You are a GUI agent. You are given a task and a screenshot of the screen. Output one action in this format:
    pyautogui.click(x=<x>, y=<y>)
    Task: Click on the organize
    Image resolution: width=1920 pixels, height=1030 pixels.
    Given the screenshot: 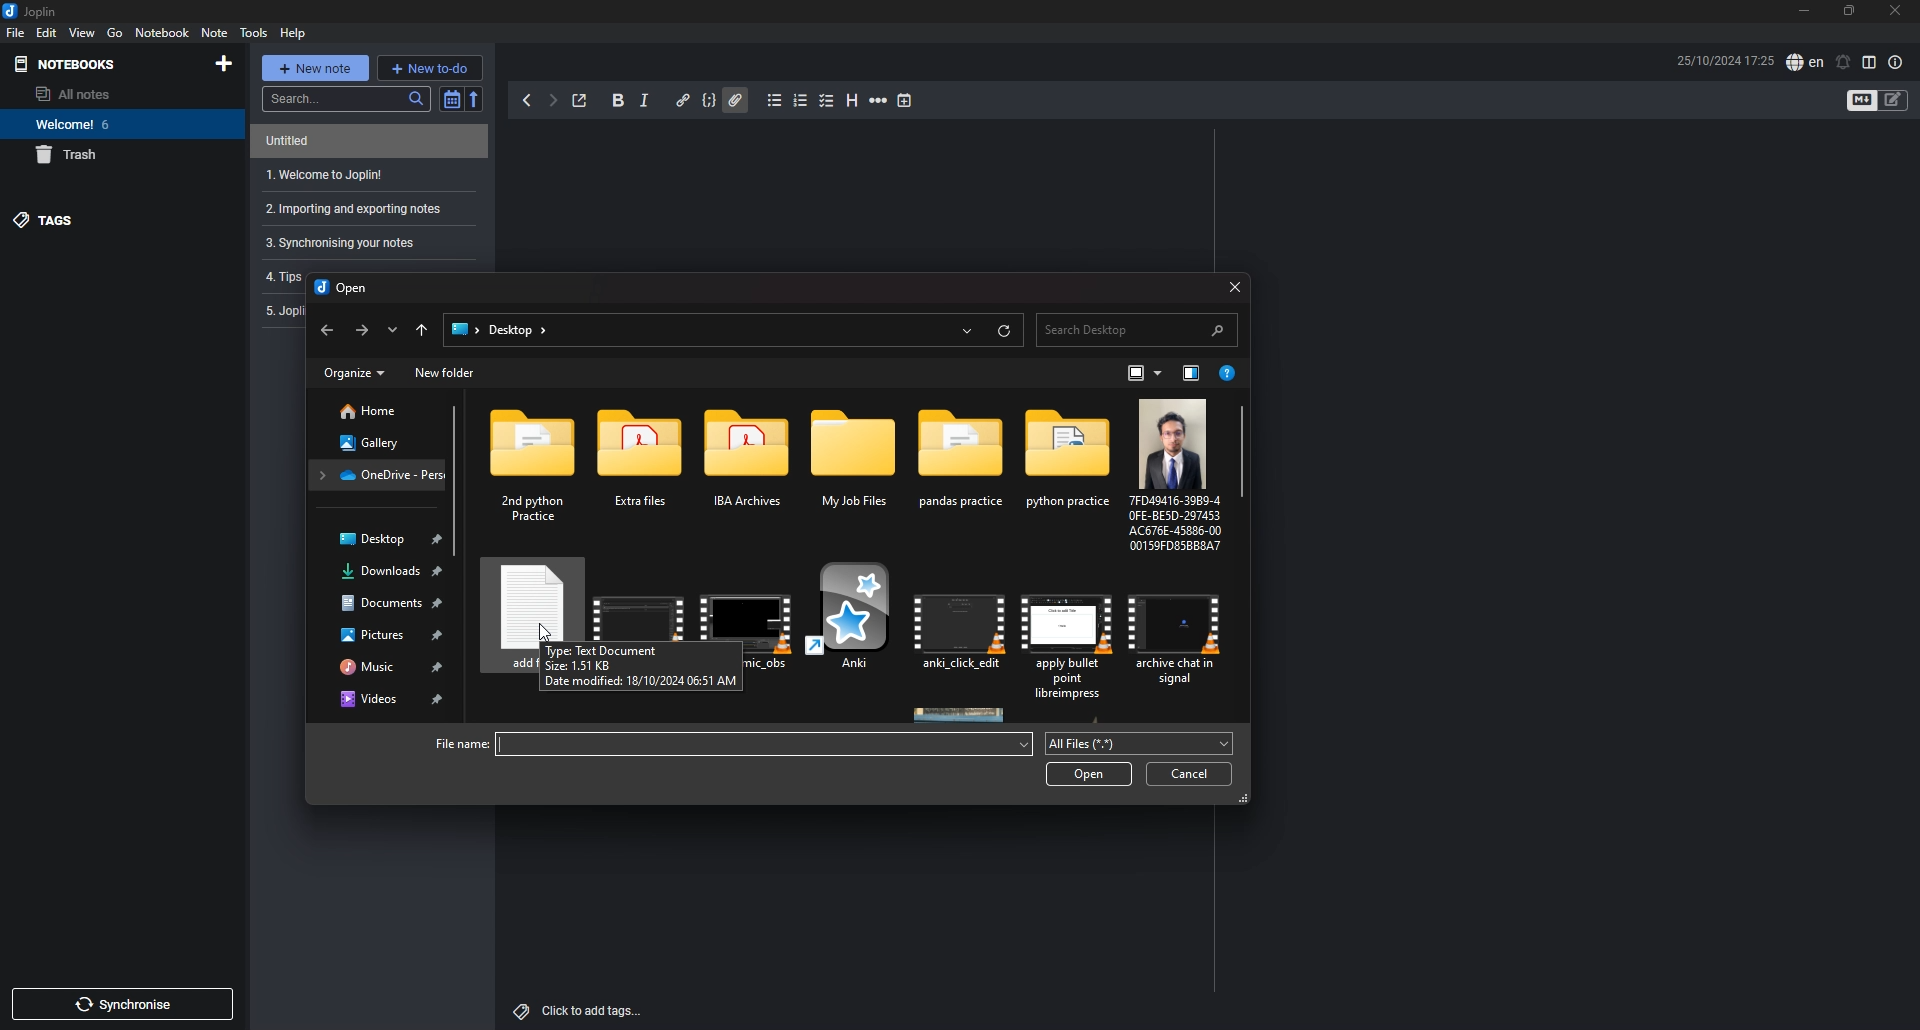 What is the action you would take?
    pyautogui.click(x=354, y=373)
    